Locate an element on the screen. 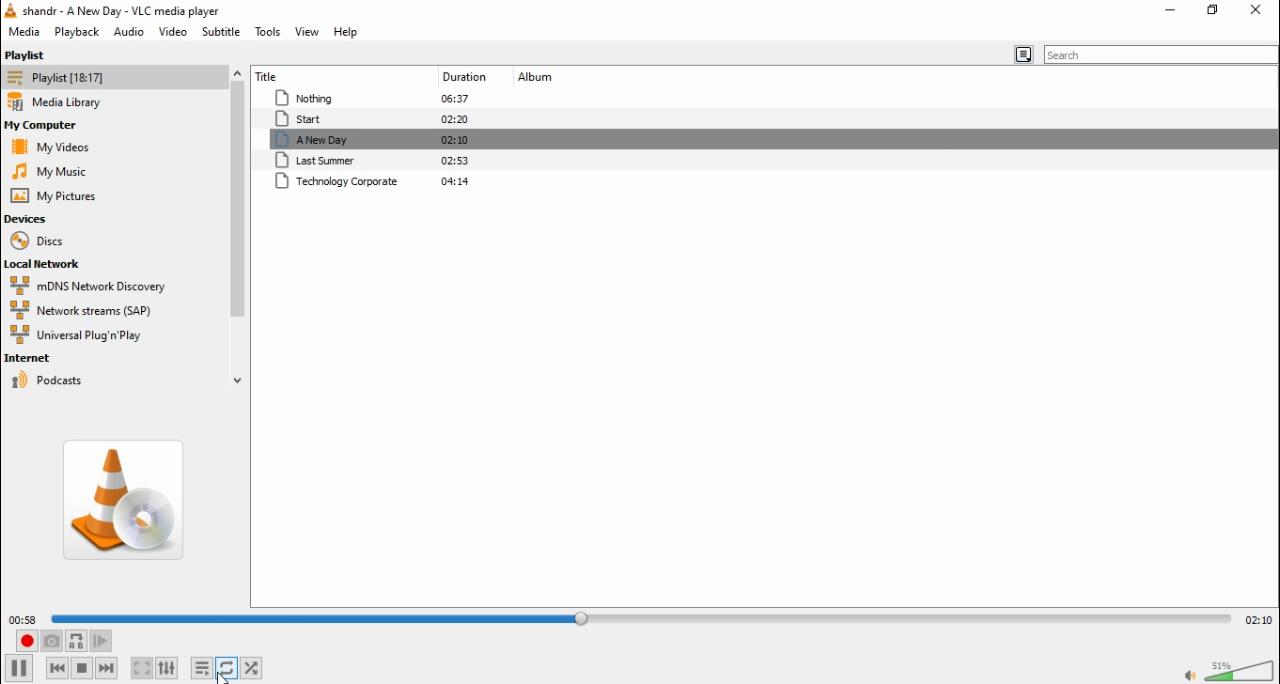  technology corporate 04:14 is located at coordinates (376, 182).